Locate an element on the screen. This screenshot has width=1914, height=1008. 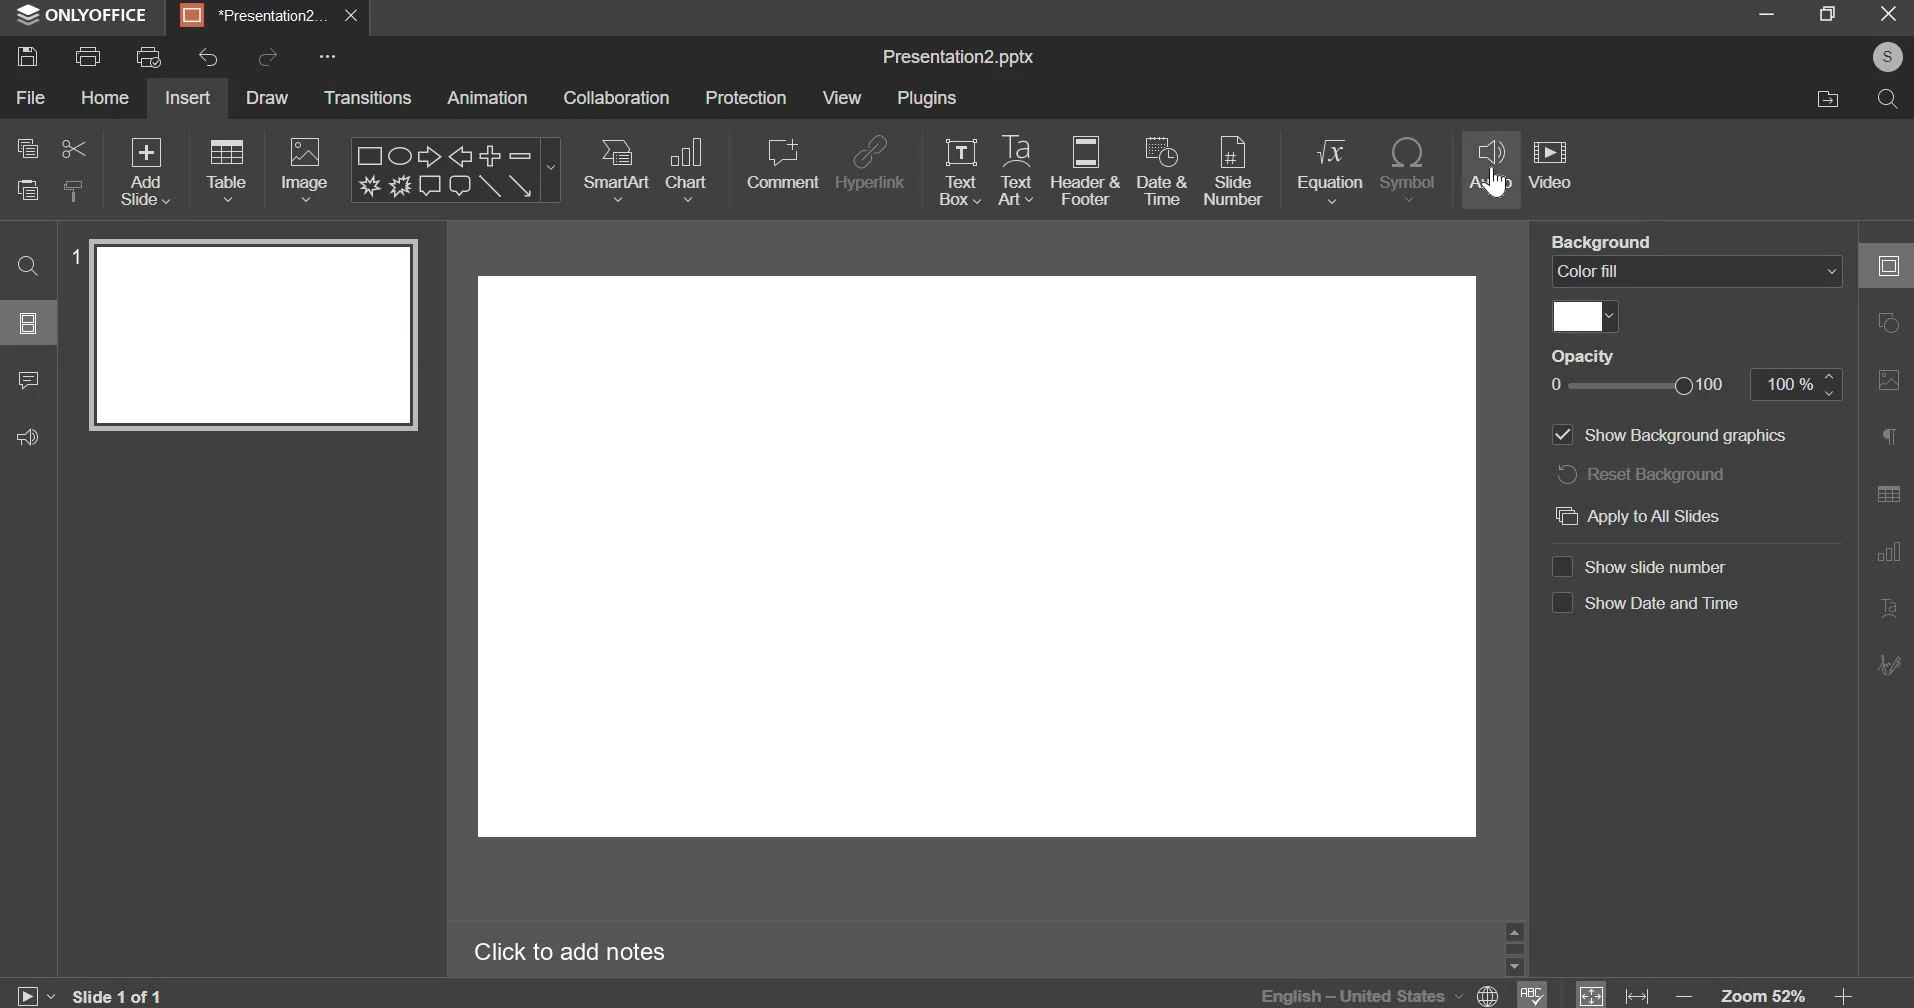
slide number is located at coordinates (1235, 168).